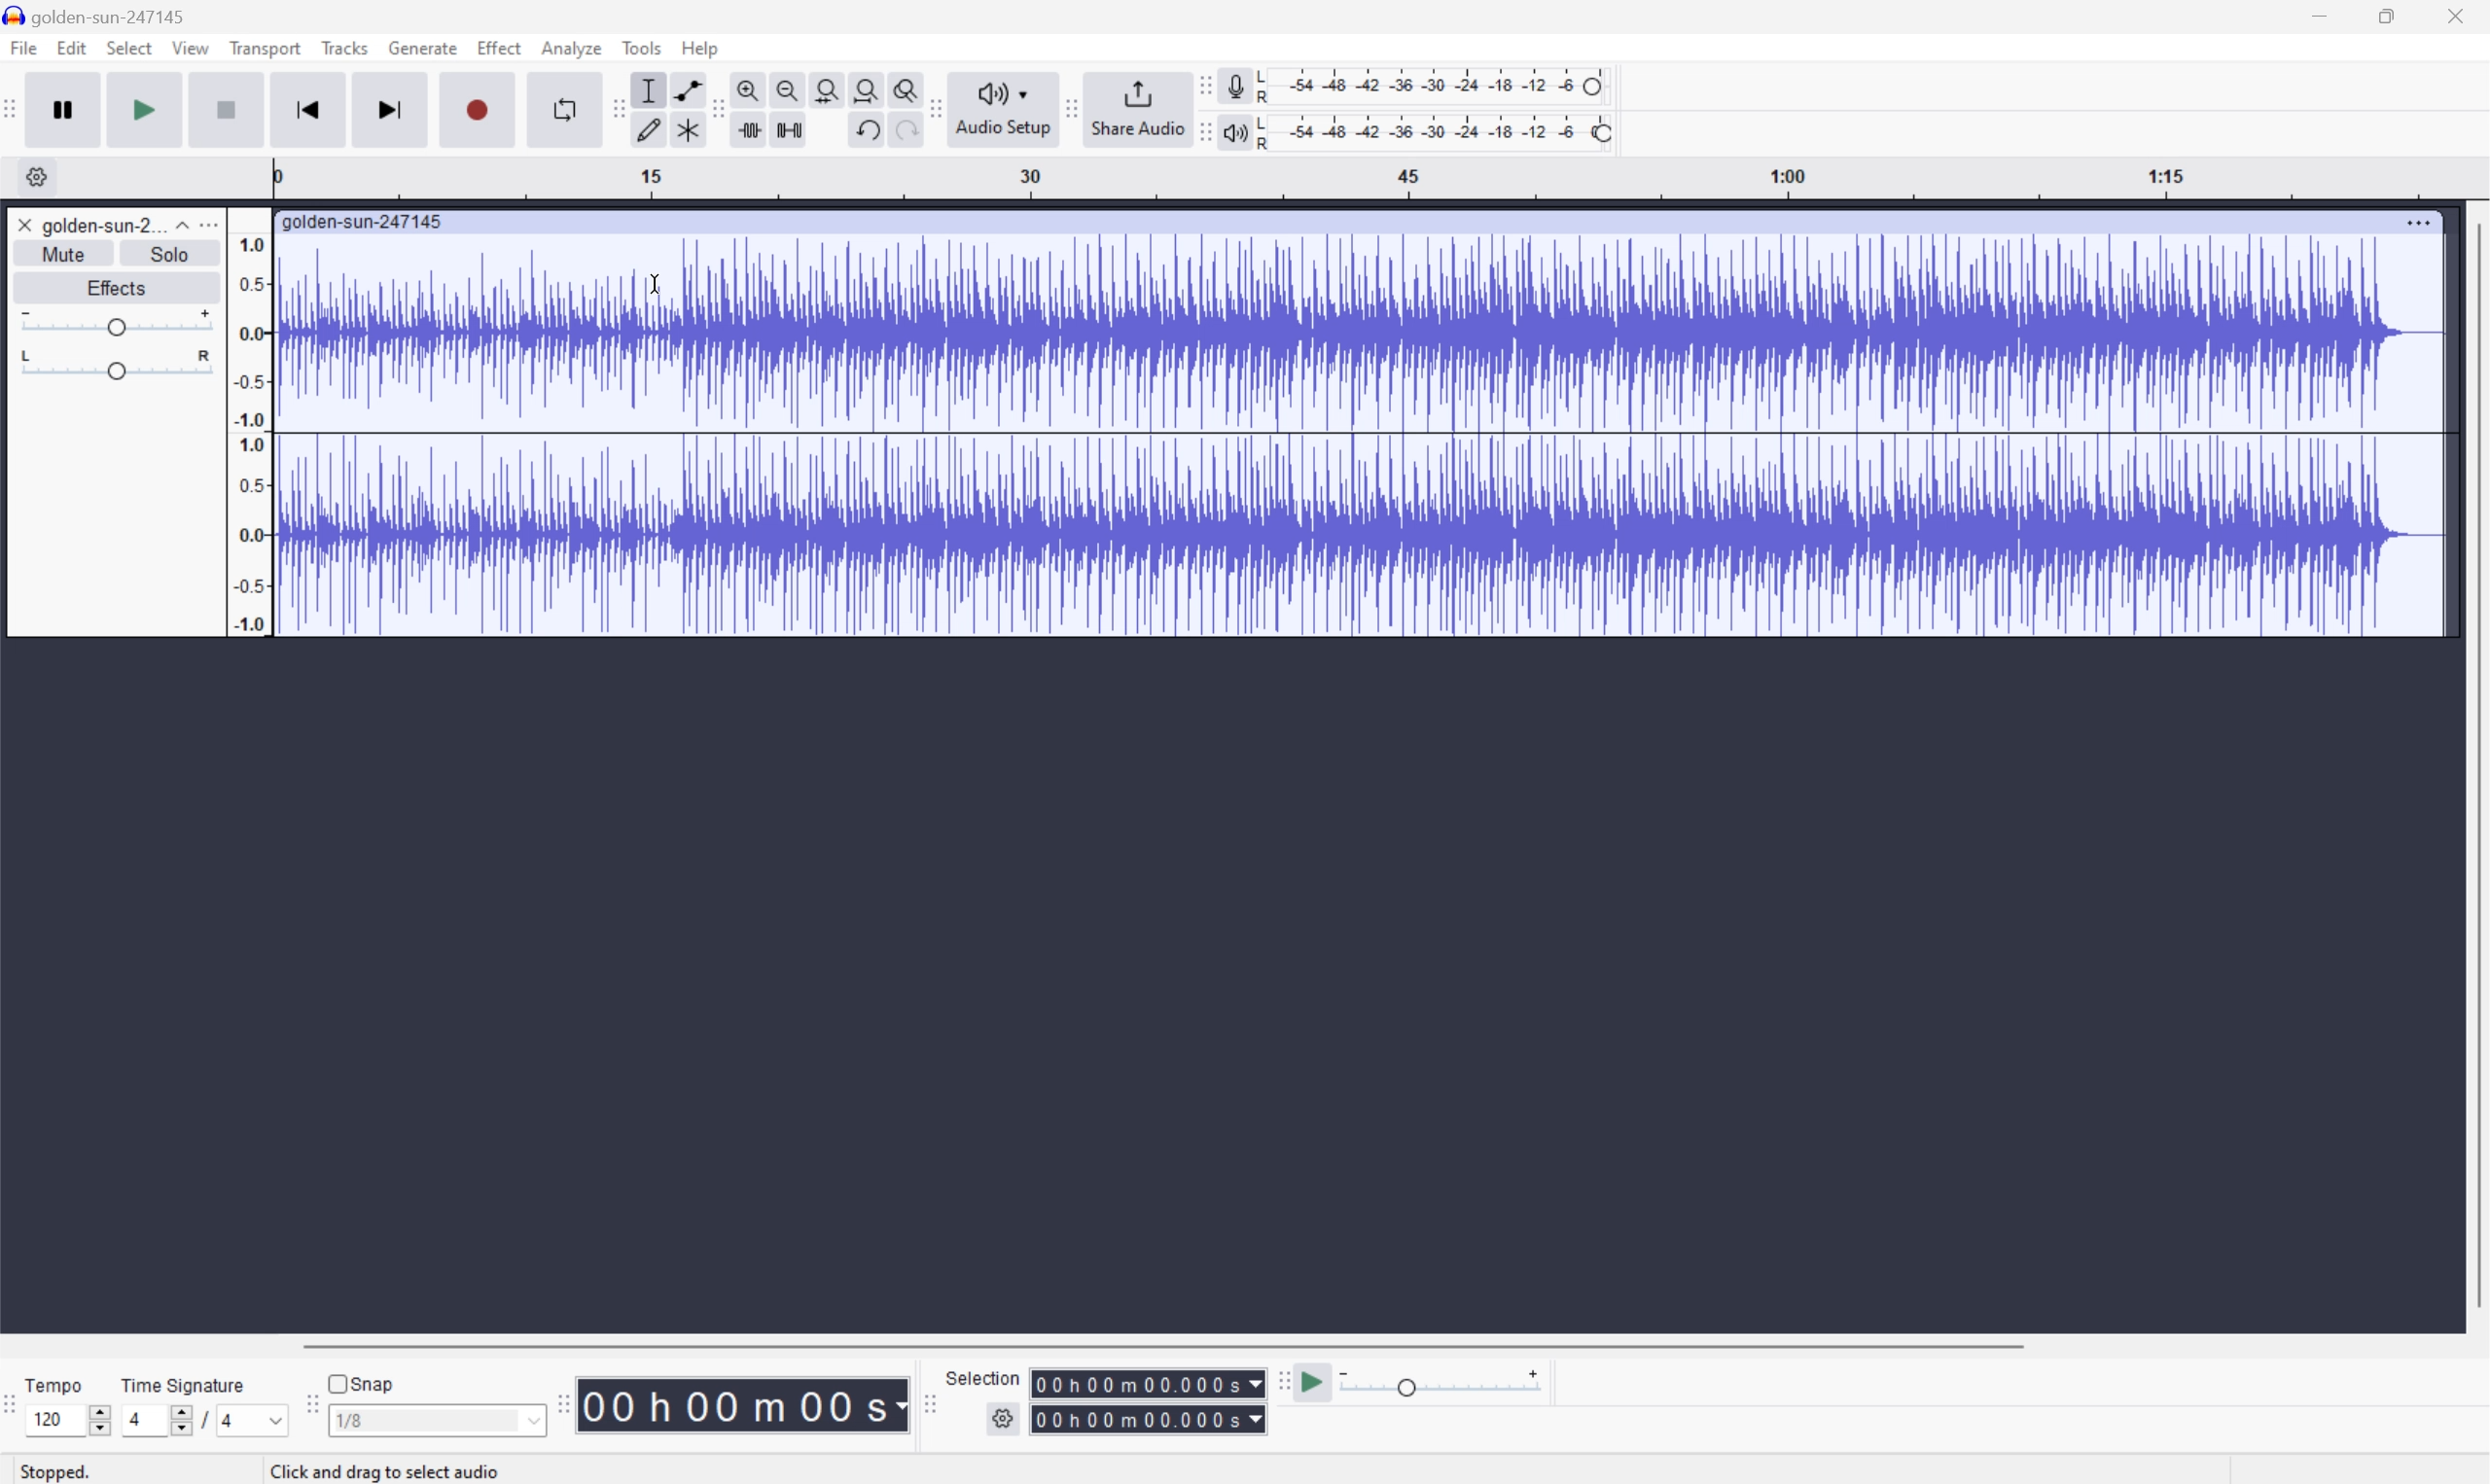 Image resolution: width=2490 pixels, height=1484 pixels. What do you see at coordinates (786, 87) in the screenshot?
I see `Zoom out` at bounding box center [786, 87].